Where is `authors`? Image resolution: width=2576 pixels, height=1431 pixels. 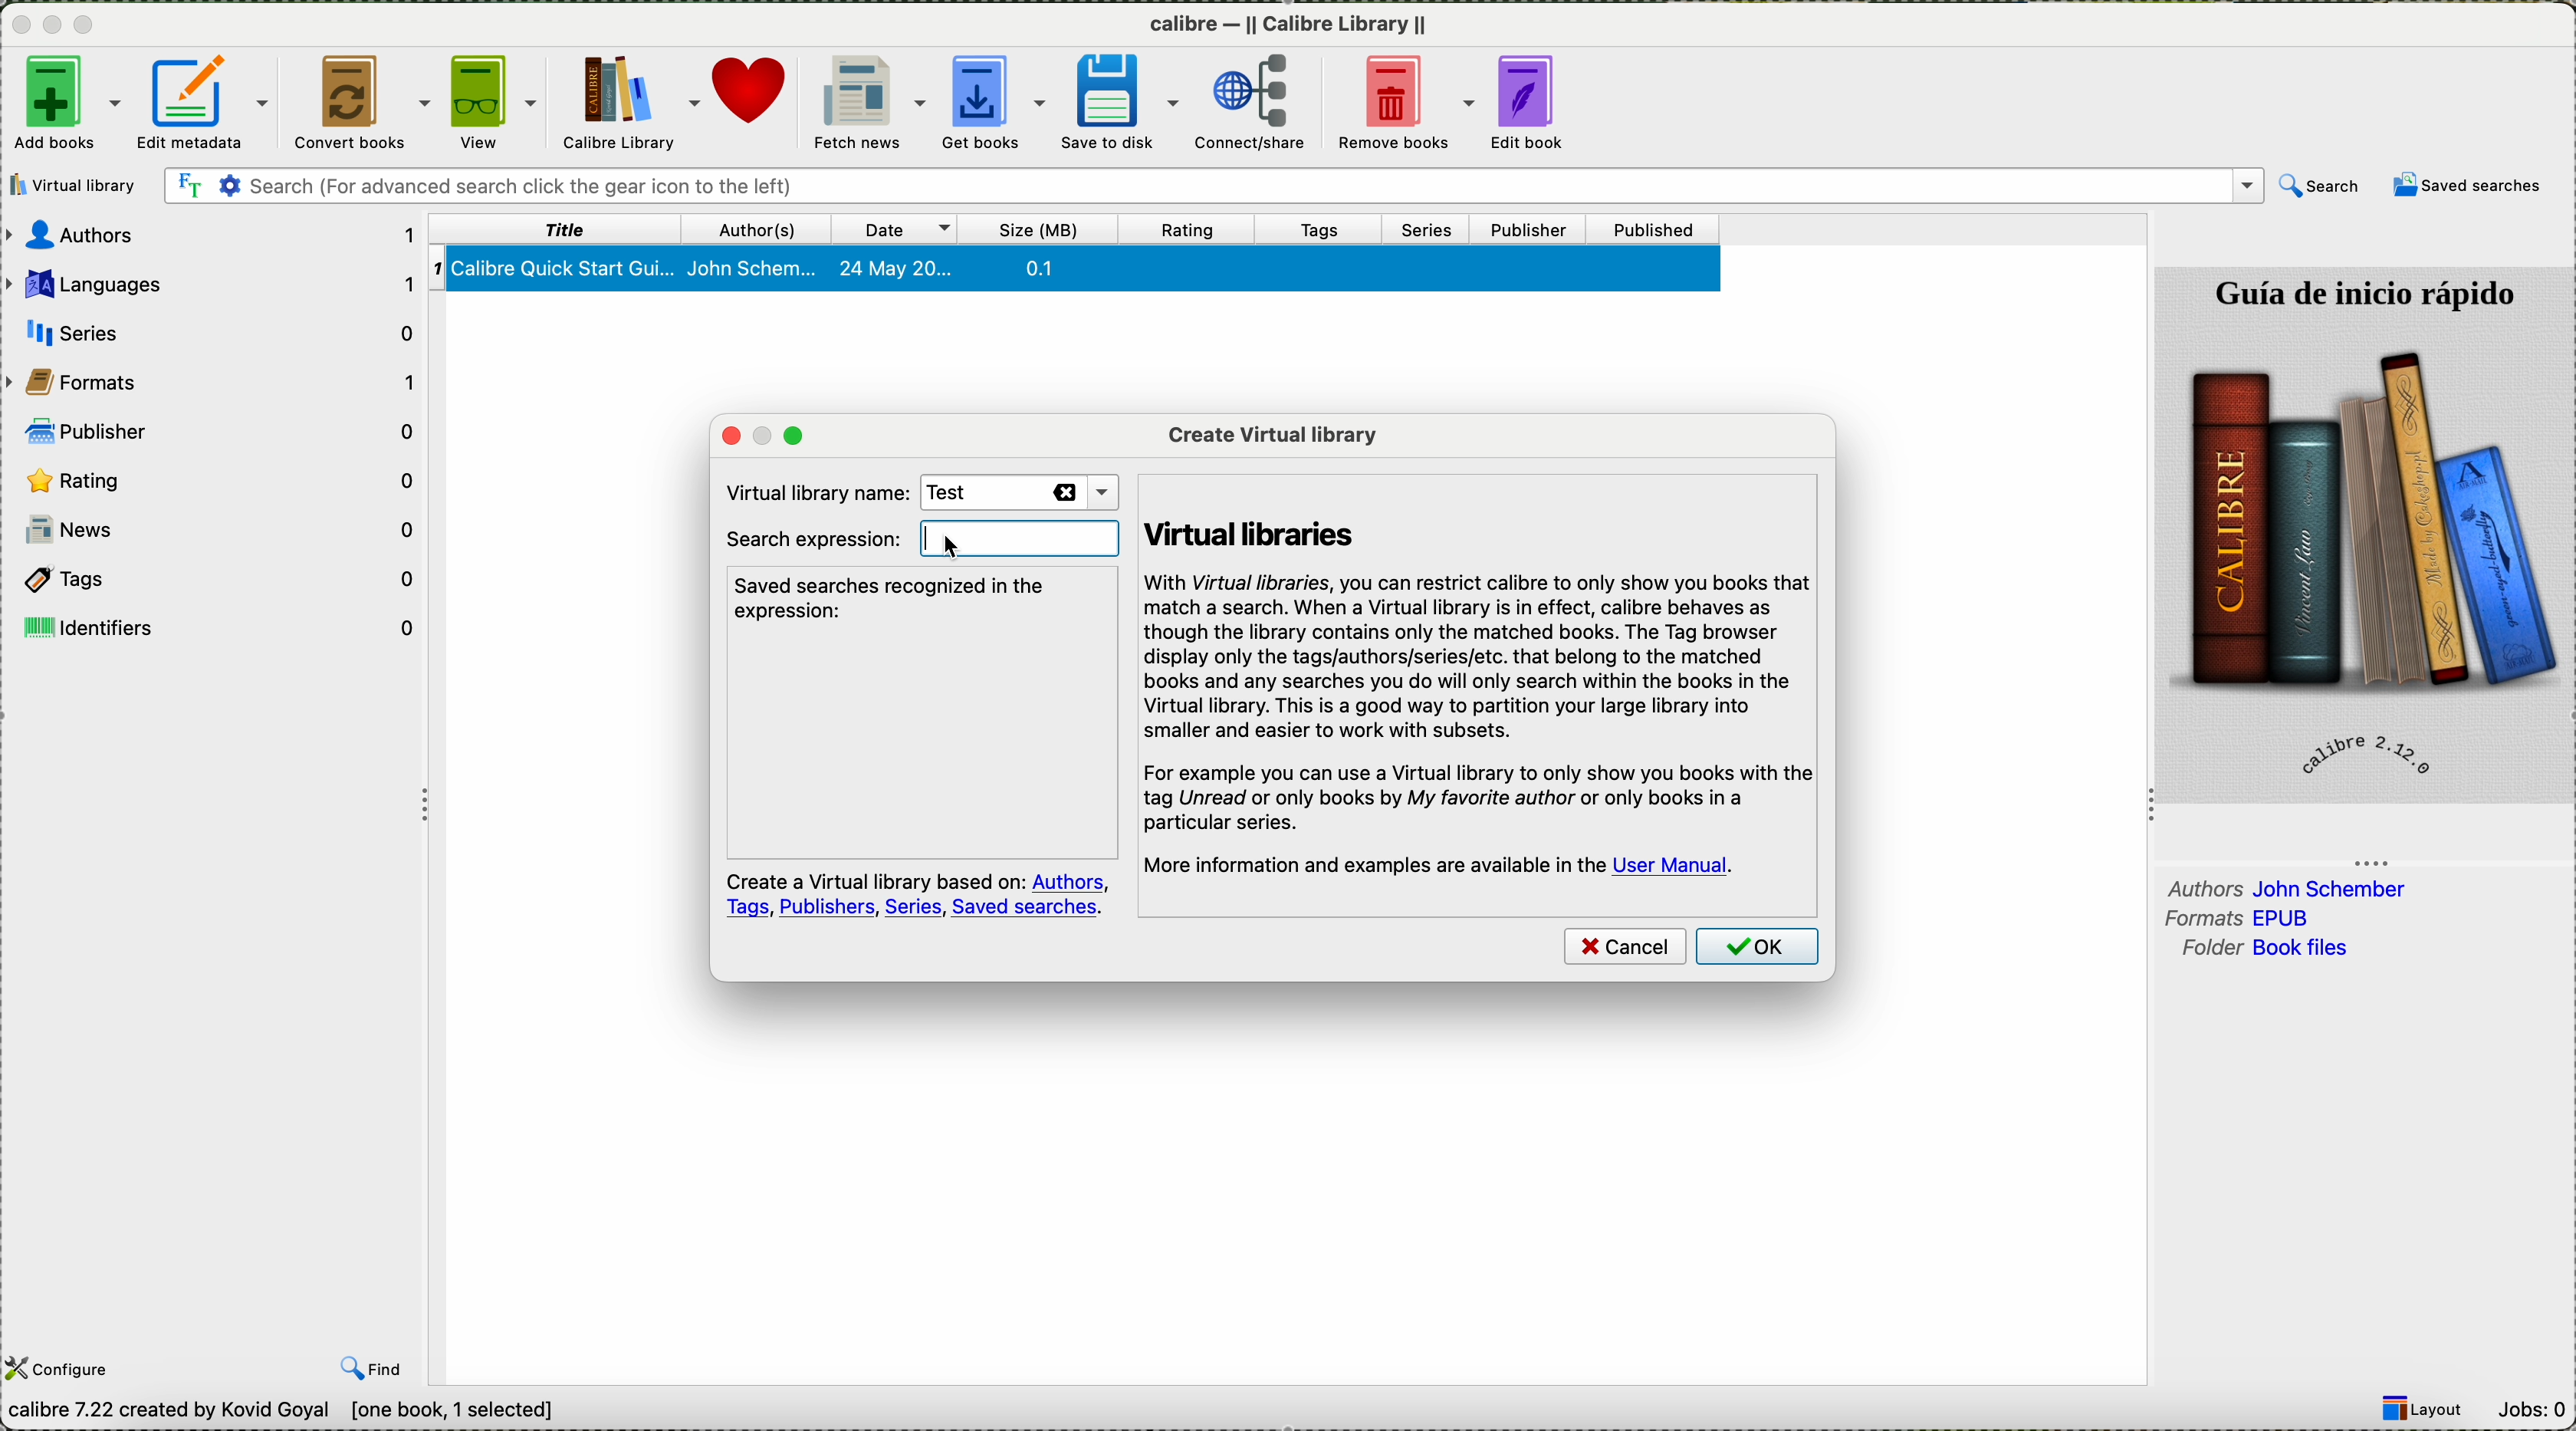 authors is located at coordinates (2288, 886).